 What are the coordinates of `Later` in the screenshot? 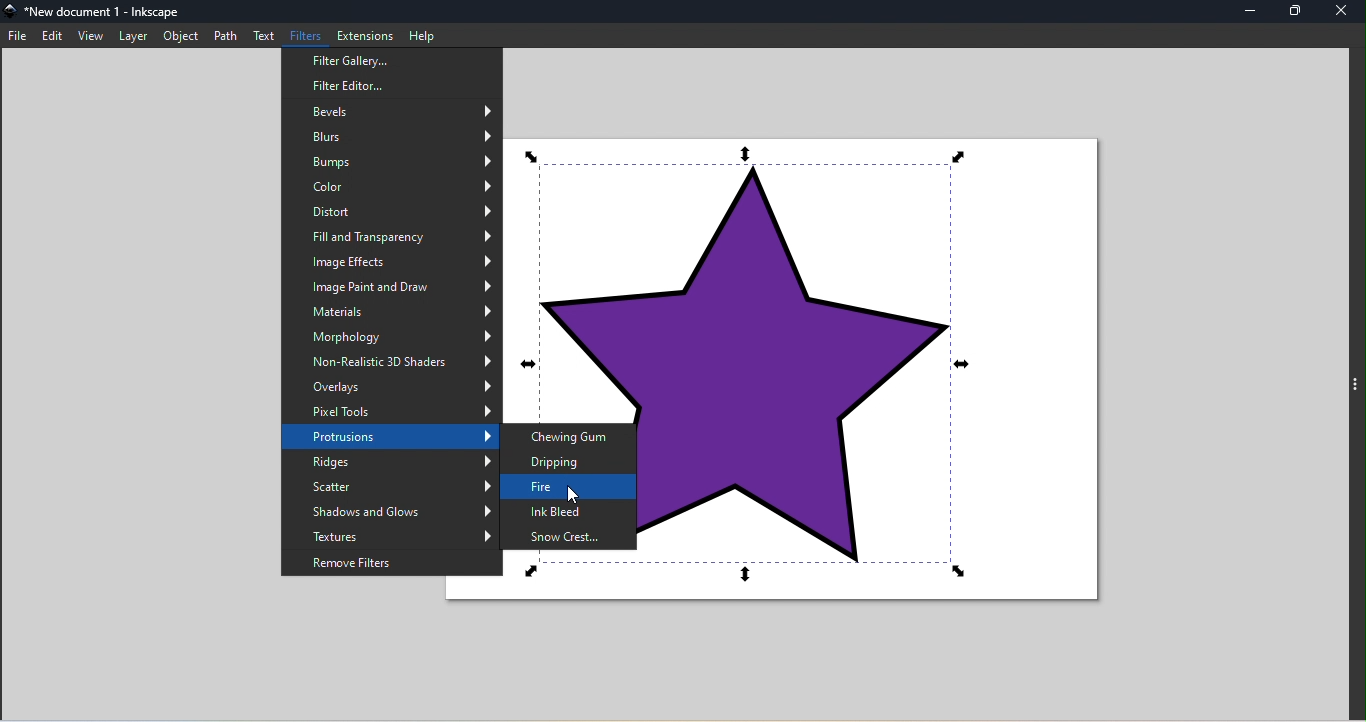 It's located at (133, 39).